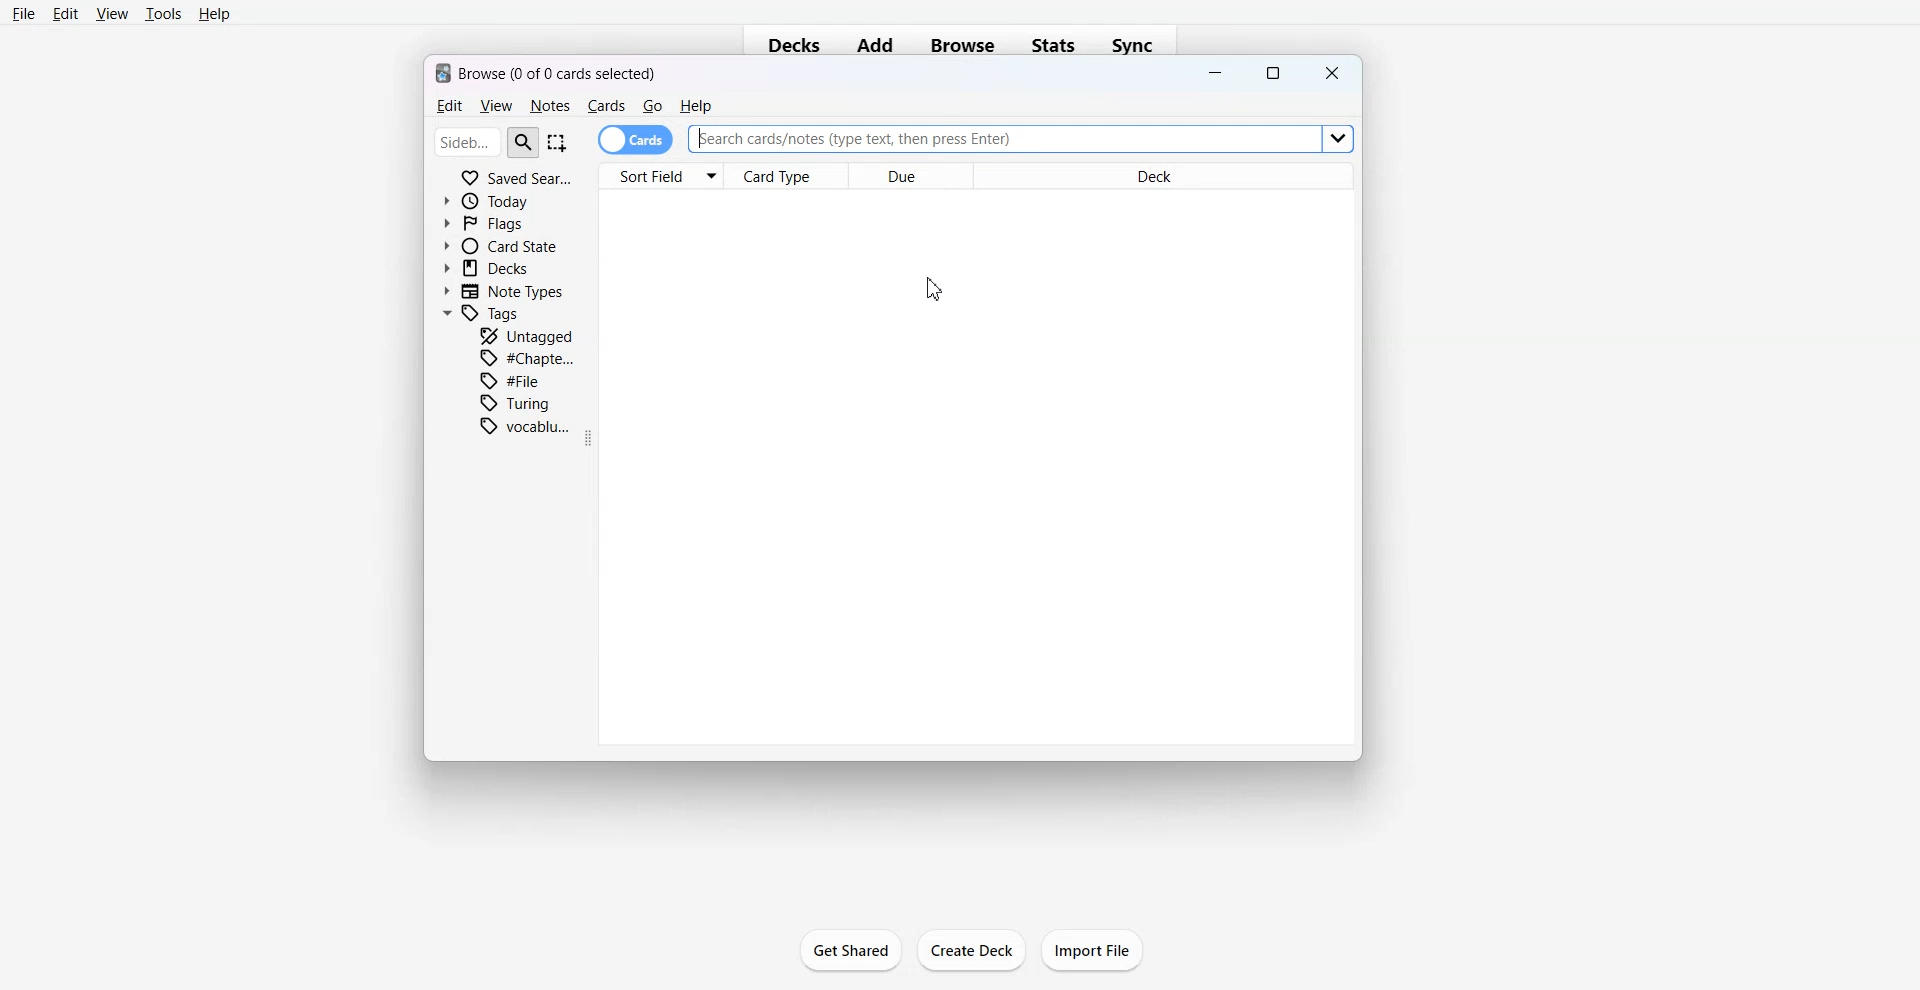 Image resolution: width=1920 pixels, height=990 pixels. Describe the element at coordinates (606, 106) in the screenshot. I see `Cards` at that location.